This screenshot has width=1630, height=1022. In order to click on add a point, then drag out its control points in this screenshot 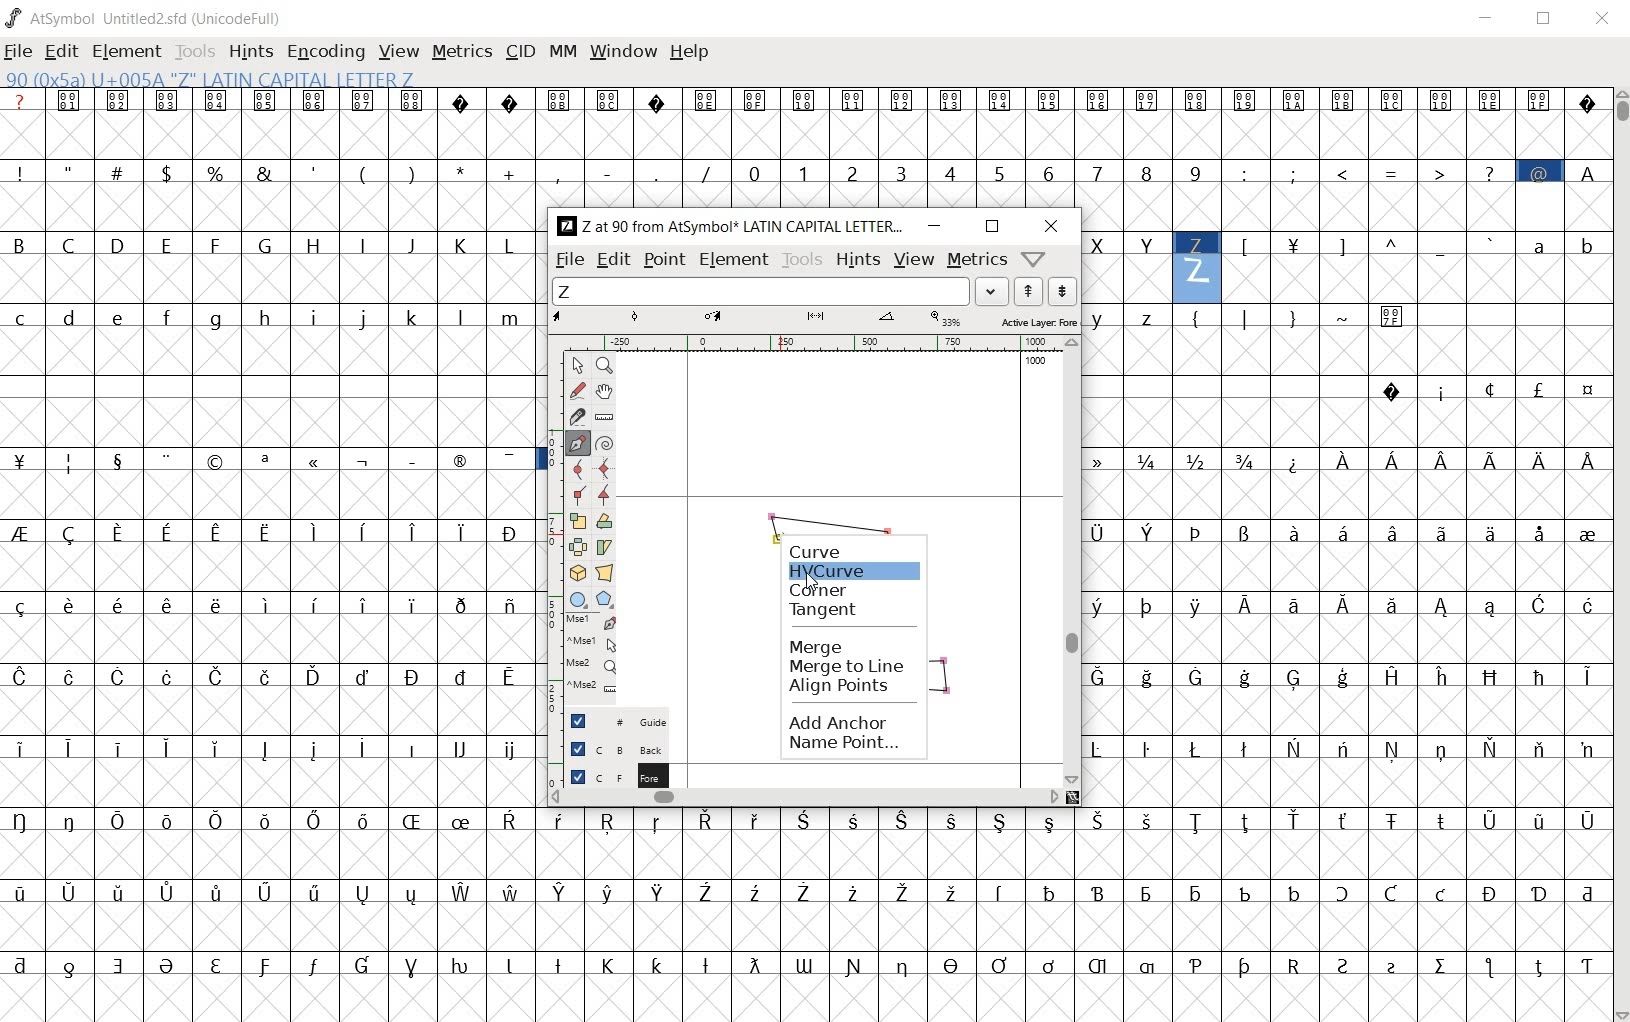, I will do `click(576, 443)`.